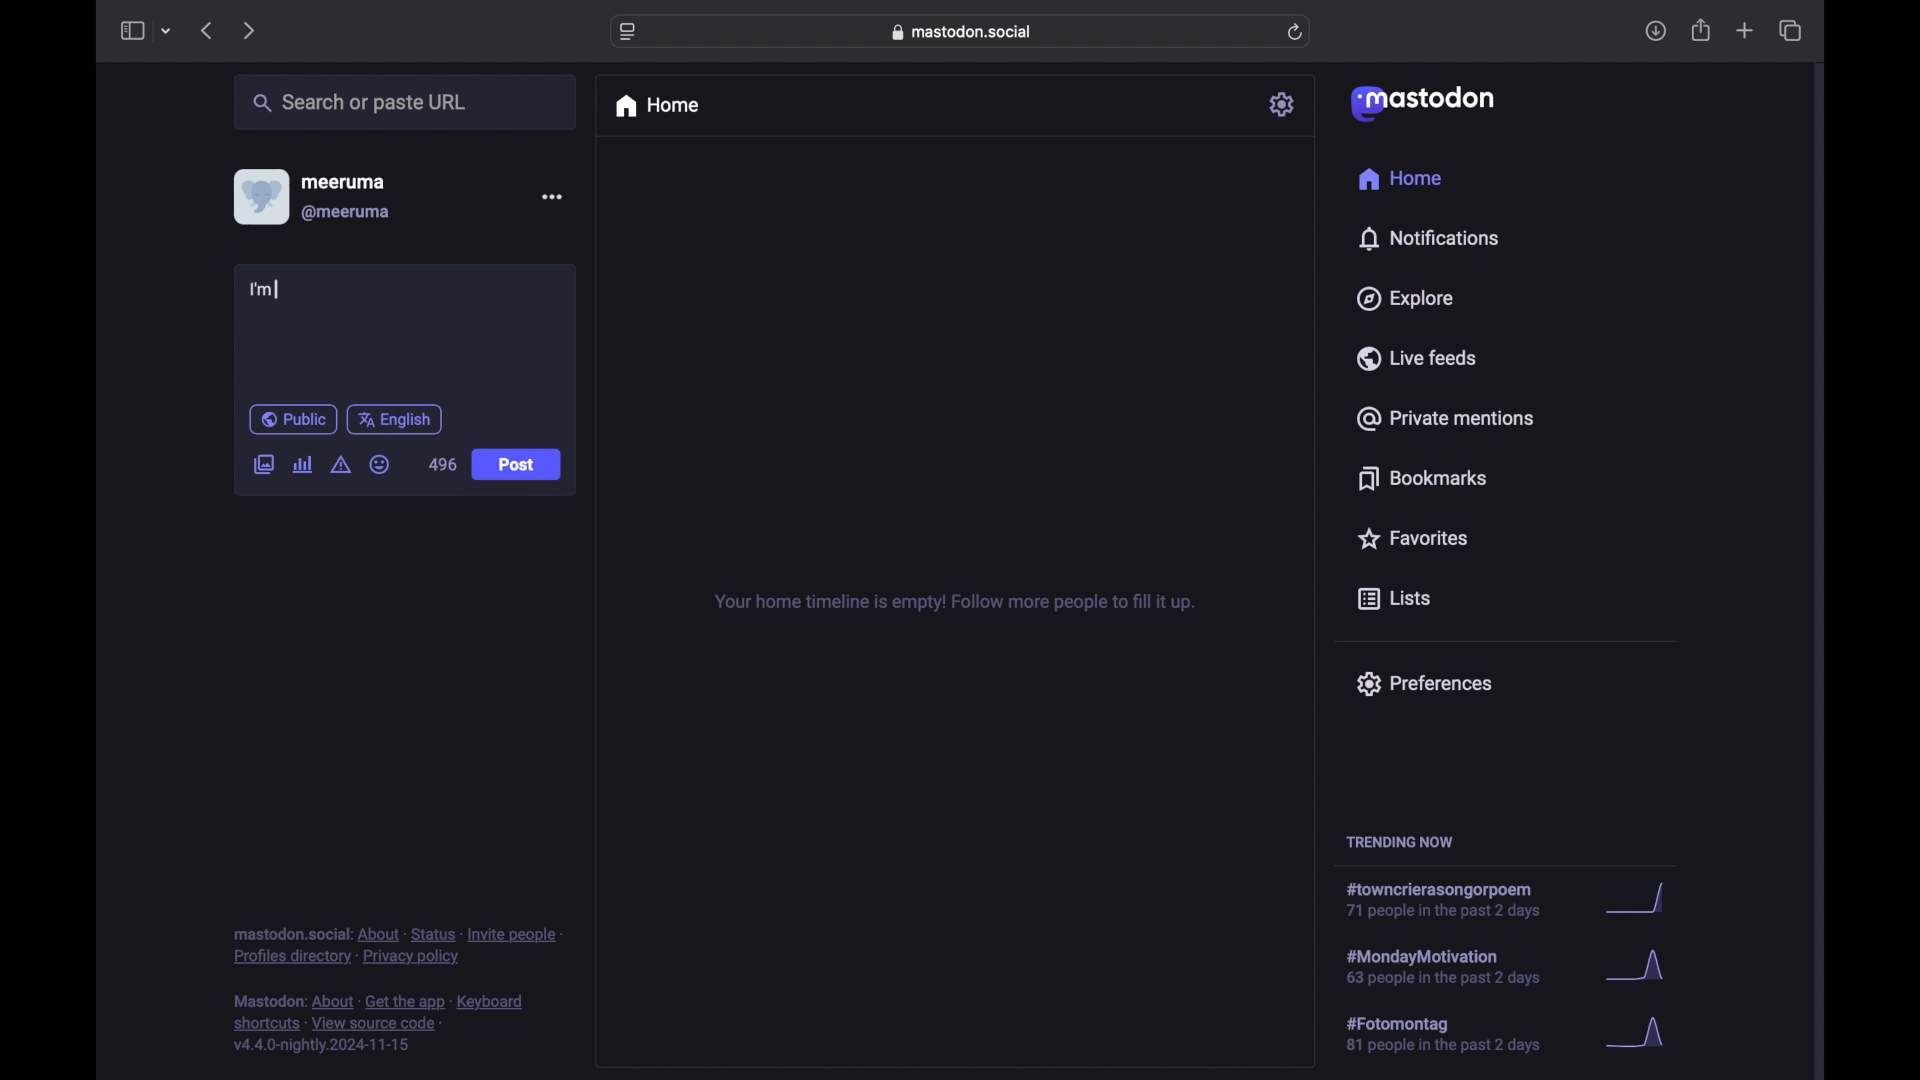 Image resolution: width=1920 pixels, height=1080 pixels. I want to click on share or paste url, so click(360, 102).